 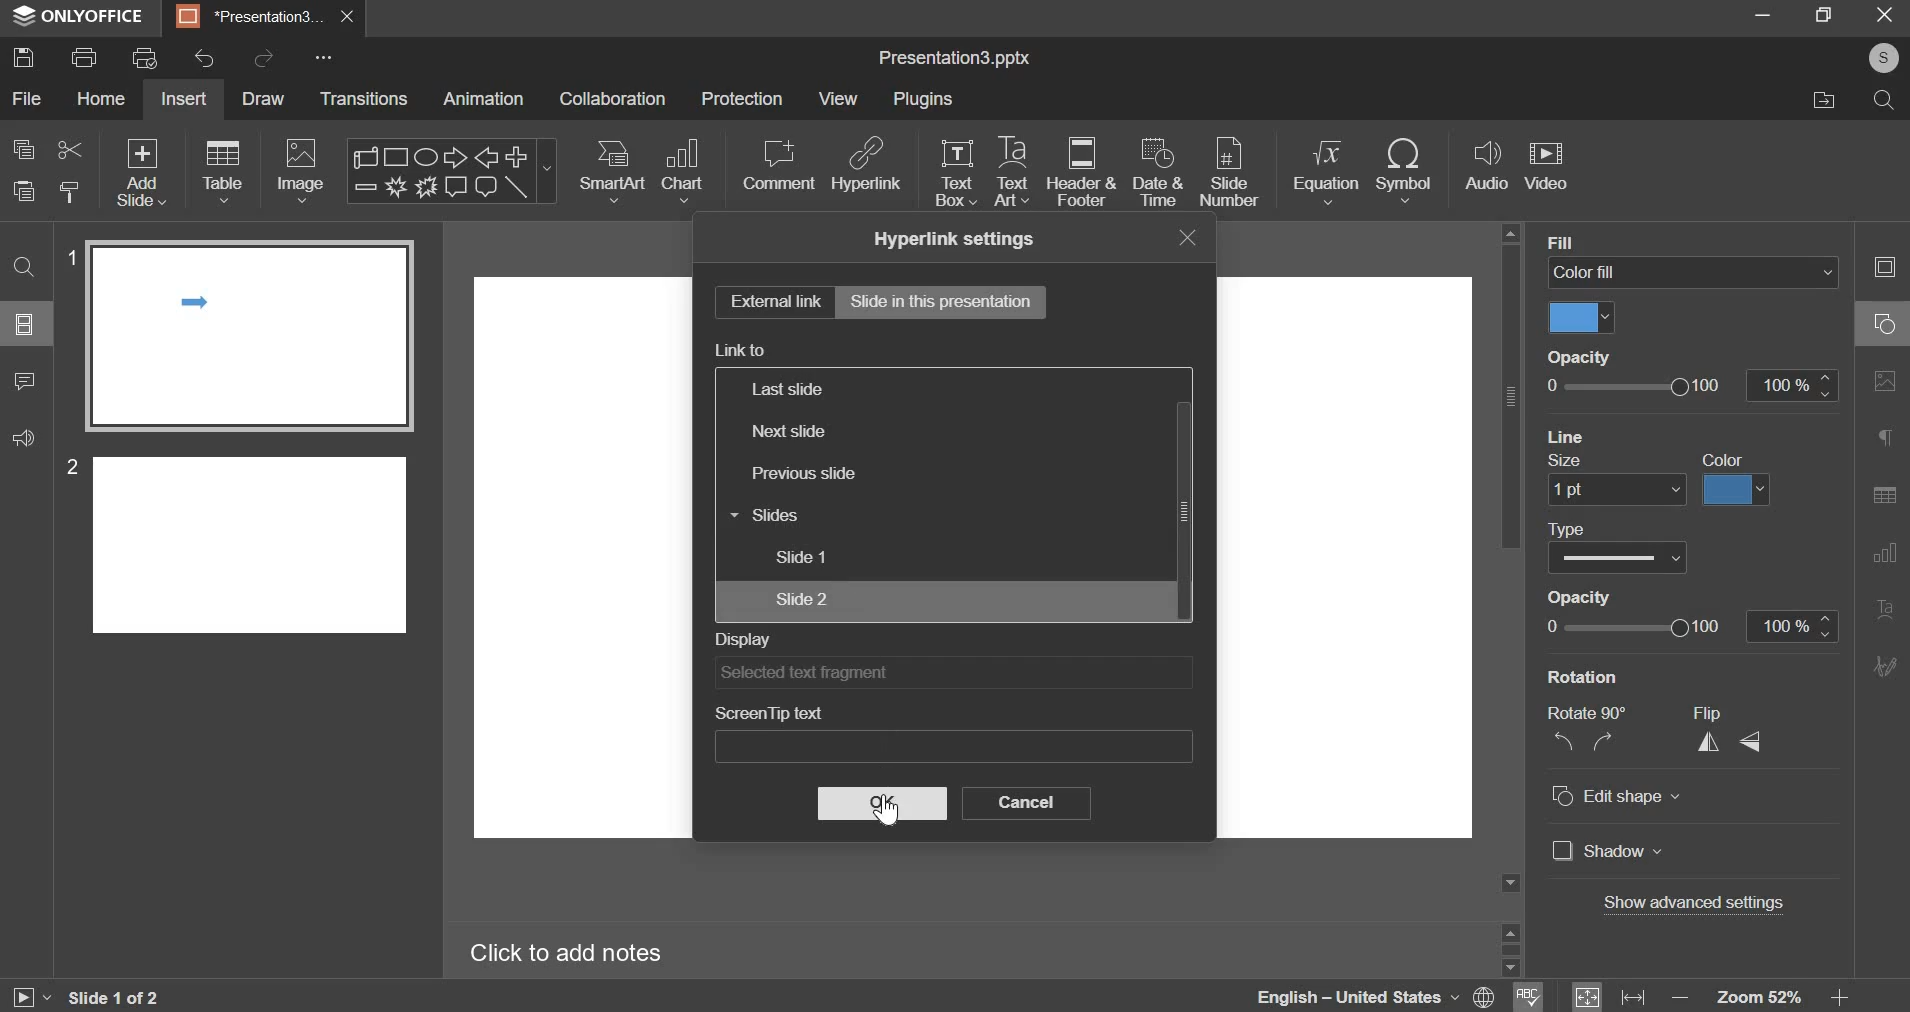 What do you see at coordinates (482, 98) in the screenshot?
I see `animation` at bounding box center [482, 98].